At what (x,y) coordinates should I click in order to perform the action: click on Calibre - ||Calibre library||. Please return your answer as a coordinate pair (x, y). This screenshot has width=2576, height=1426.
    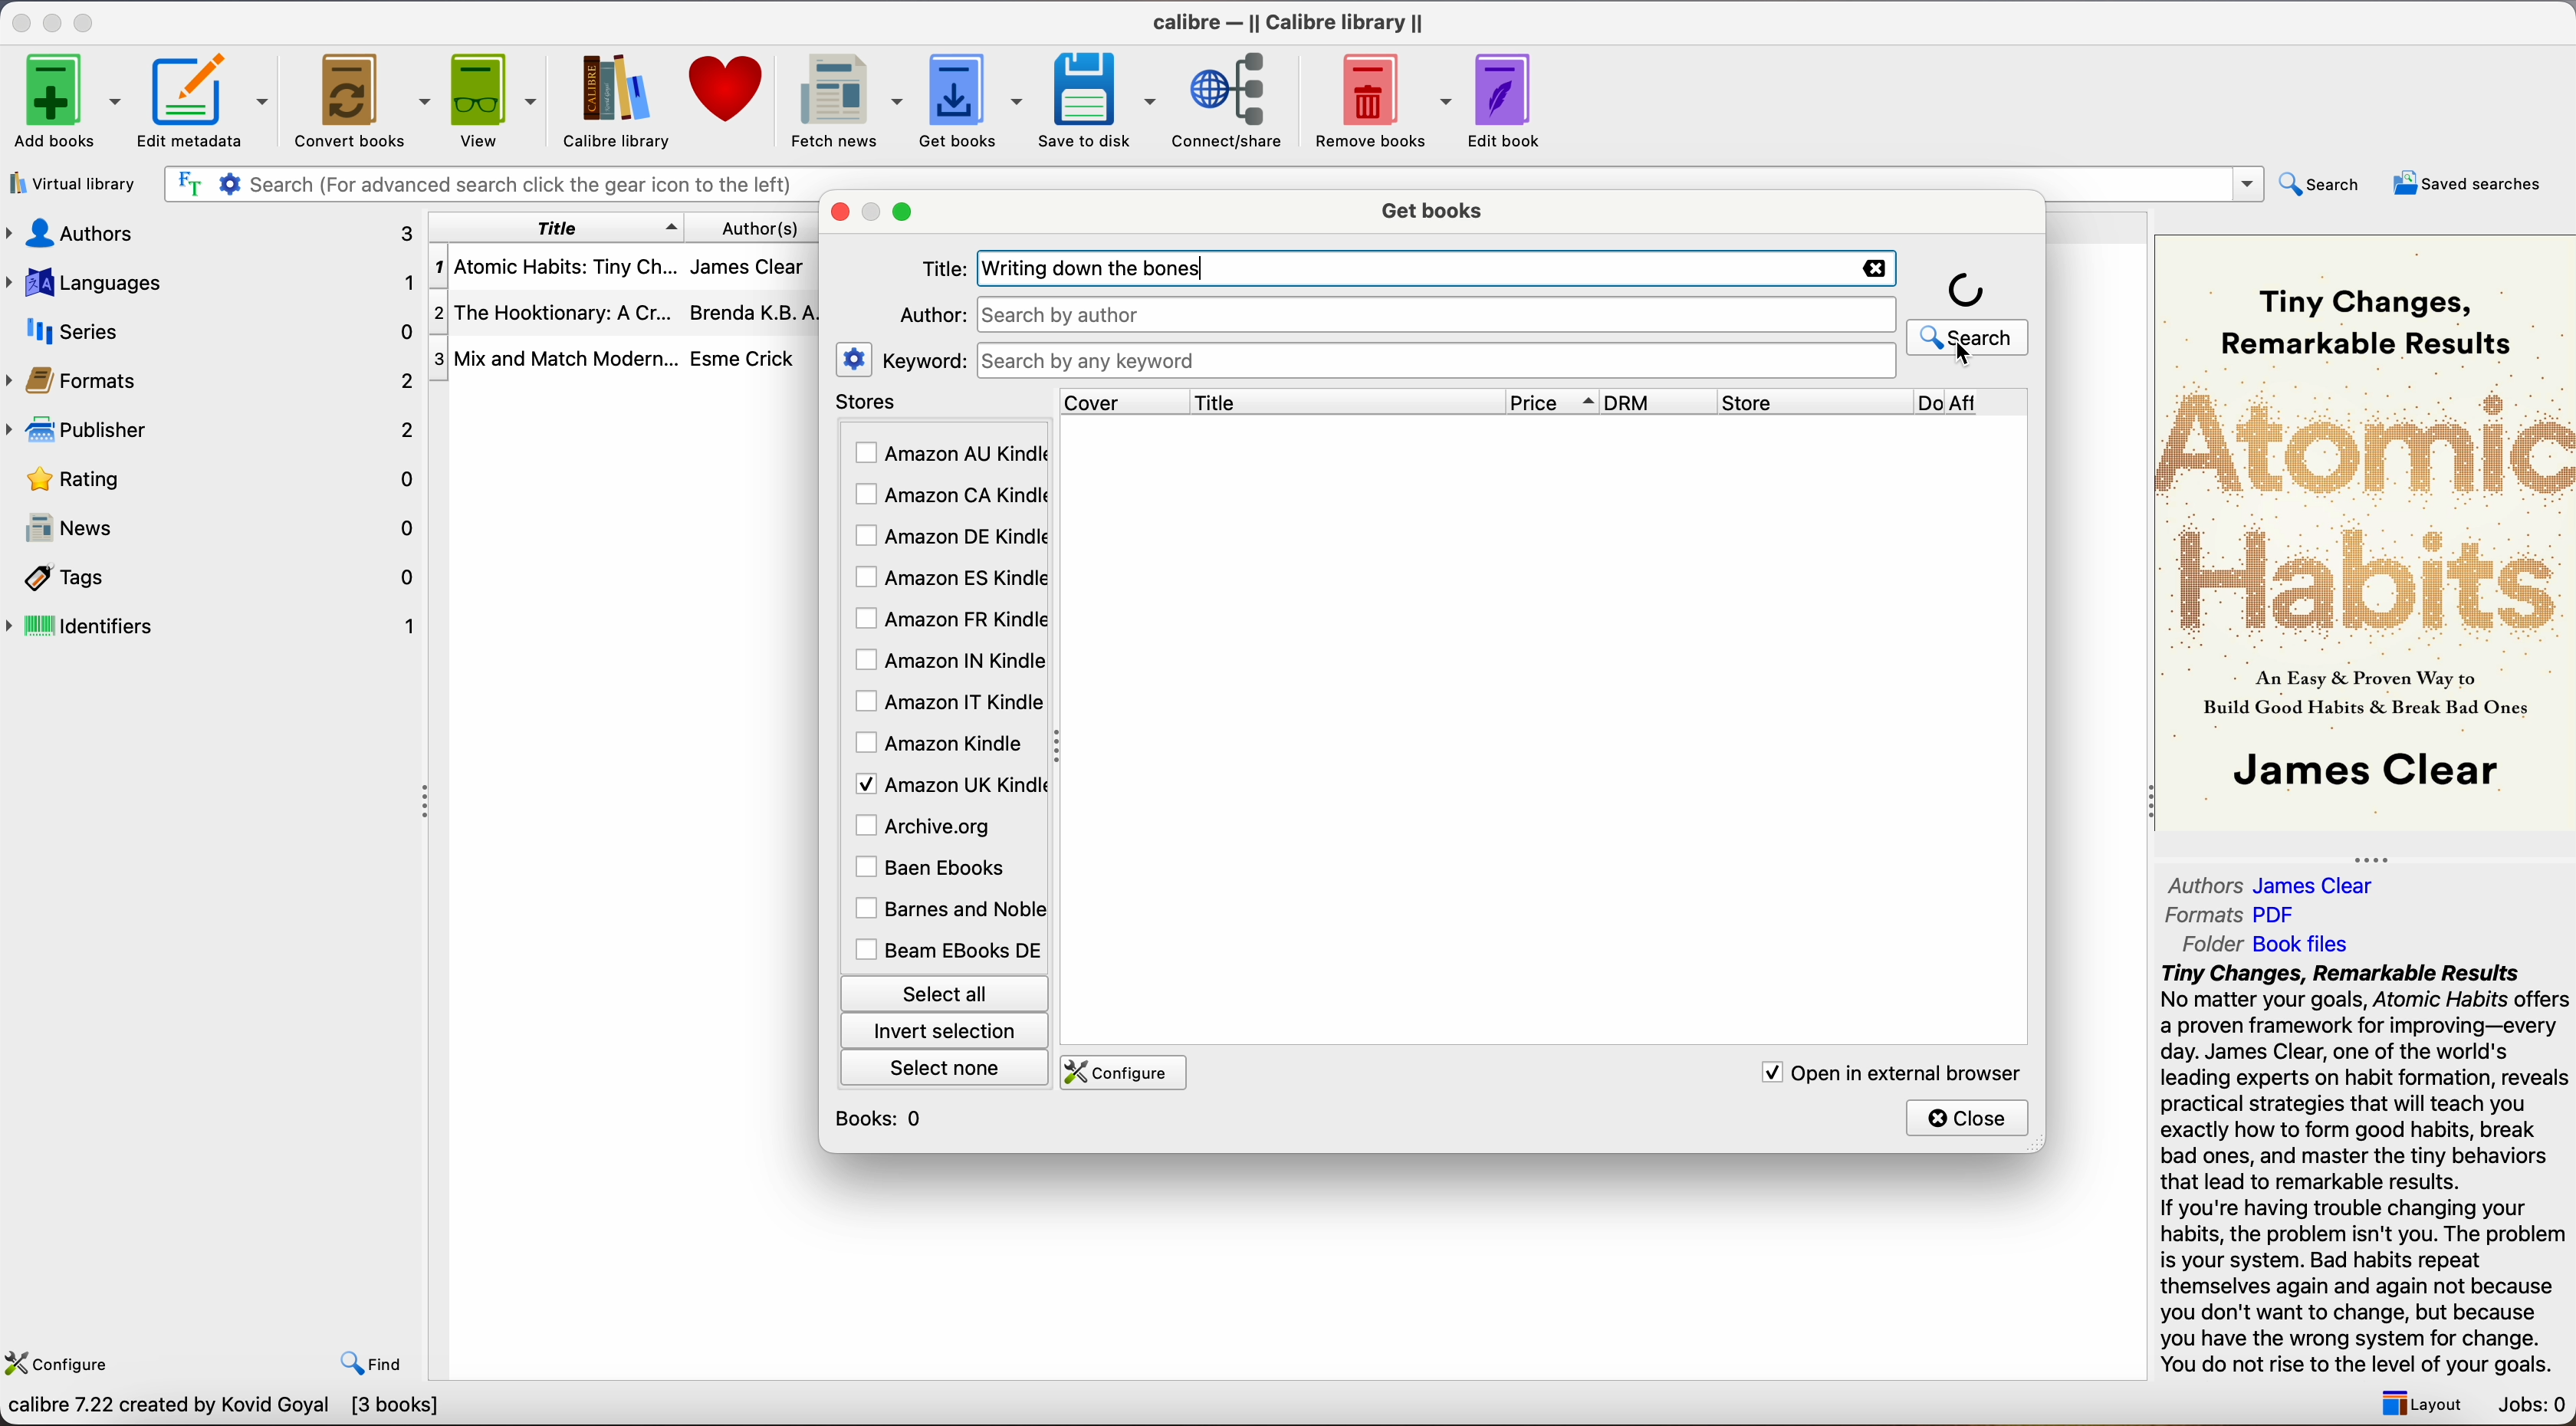
    Looking at the image, I should click on (1288, 22).